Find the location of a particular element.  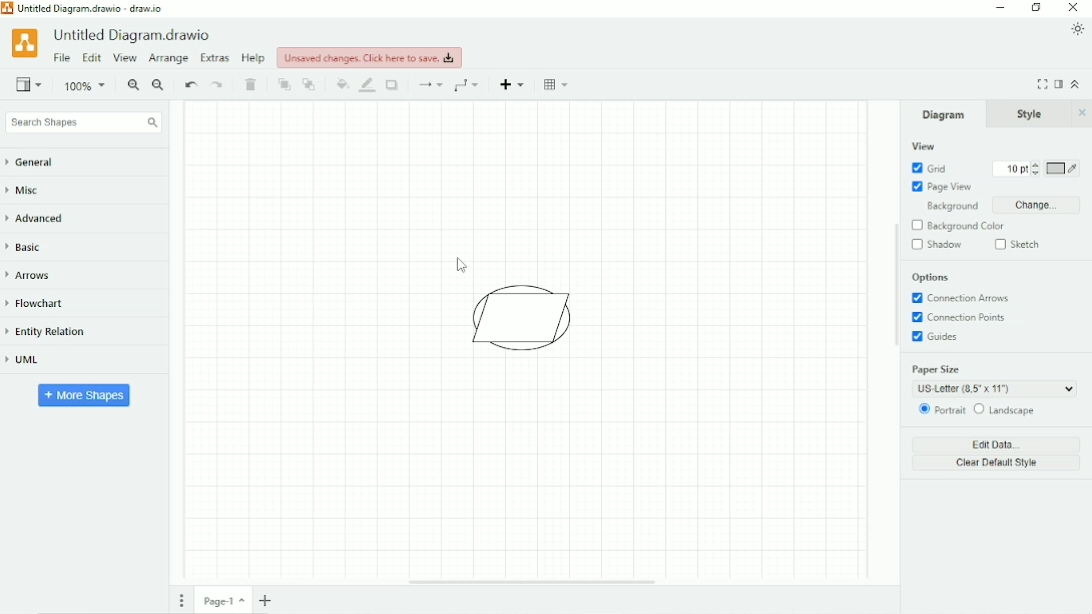

Misc is located at coordinates (29, 192).